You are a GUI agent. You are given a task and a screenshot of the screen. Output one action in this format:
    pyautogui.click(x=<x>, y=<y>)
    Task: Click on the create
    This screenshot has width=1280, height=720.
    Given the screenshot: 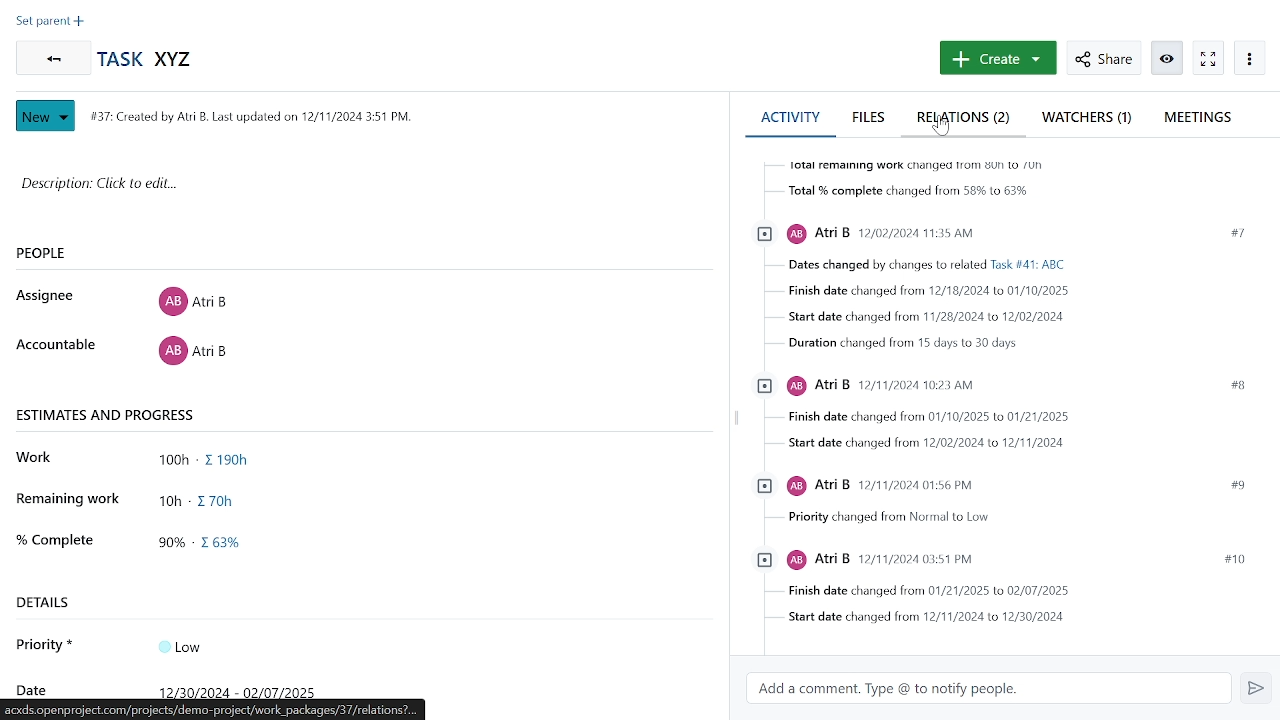 What is the action you would take?
    pyautogui.click(x=996, y=58)
    